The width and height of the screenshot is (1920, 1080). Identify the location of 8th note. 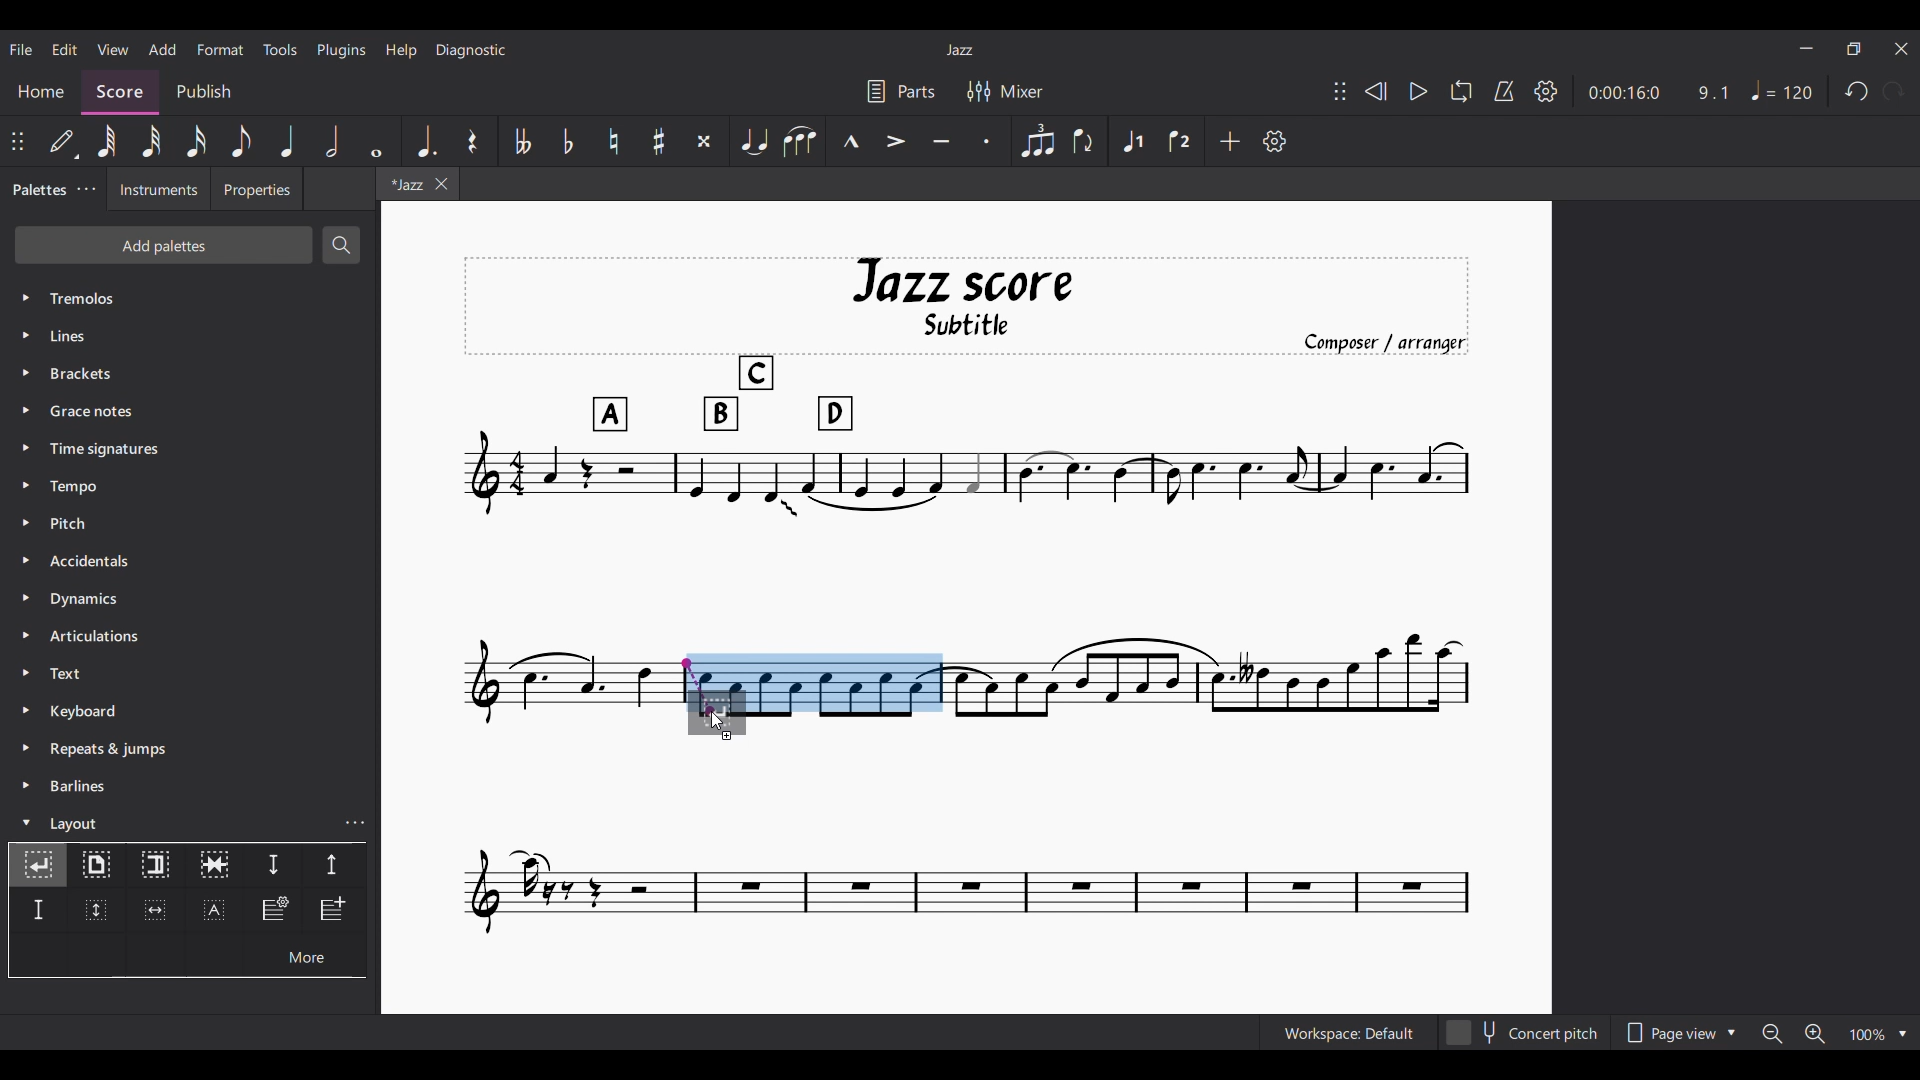
(242, 141).